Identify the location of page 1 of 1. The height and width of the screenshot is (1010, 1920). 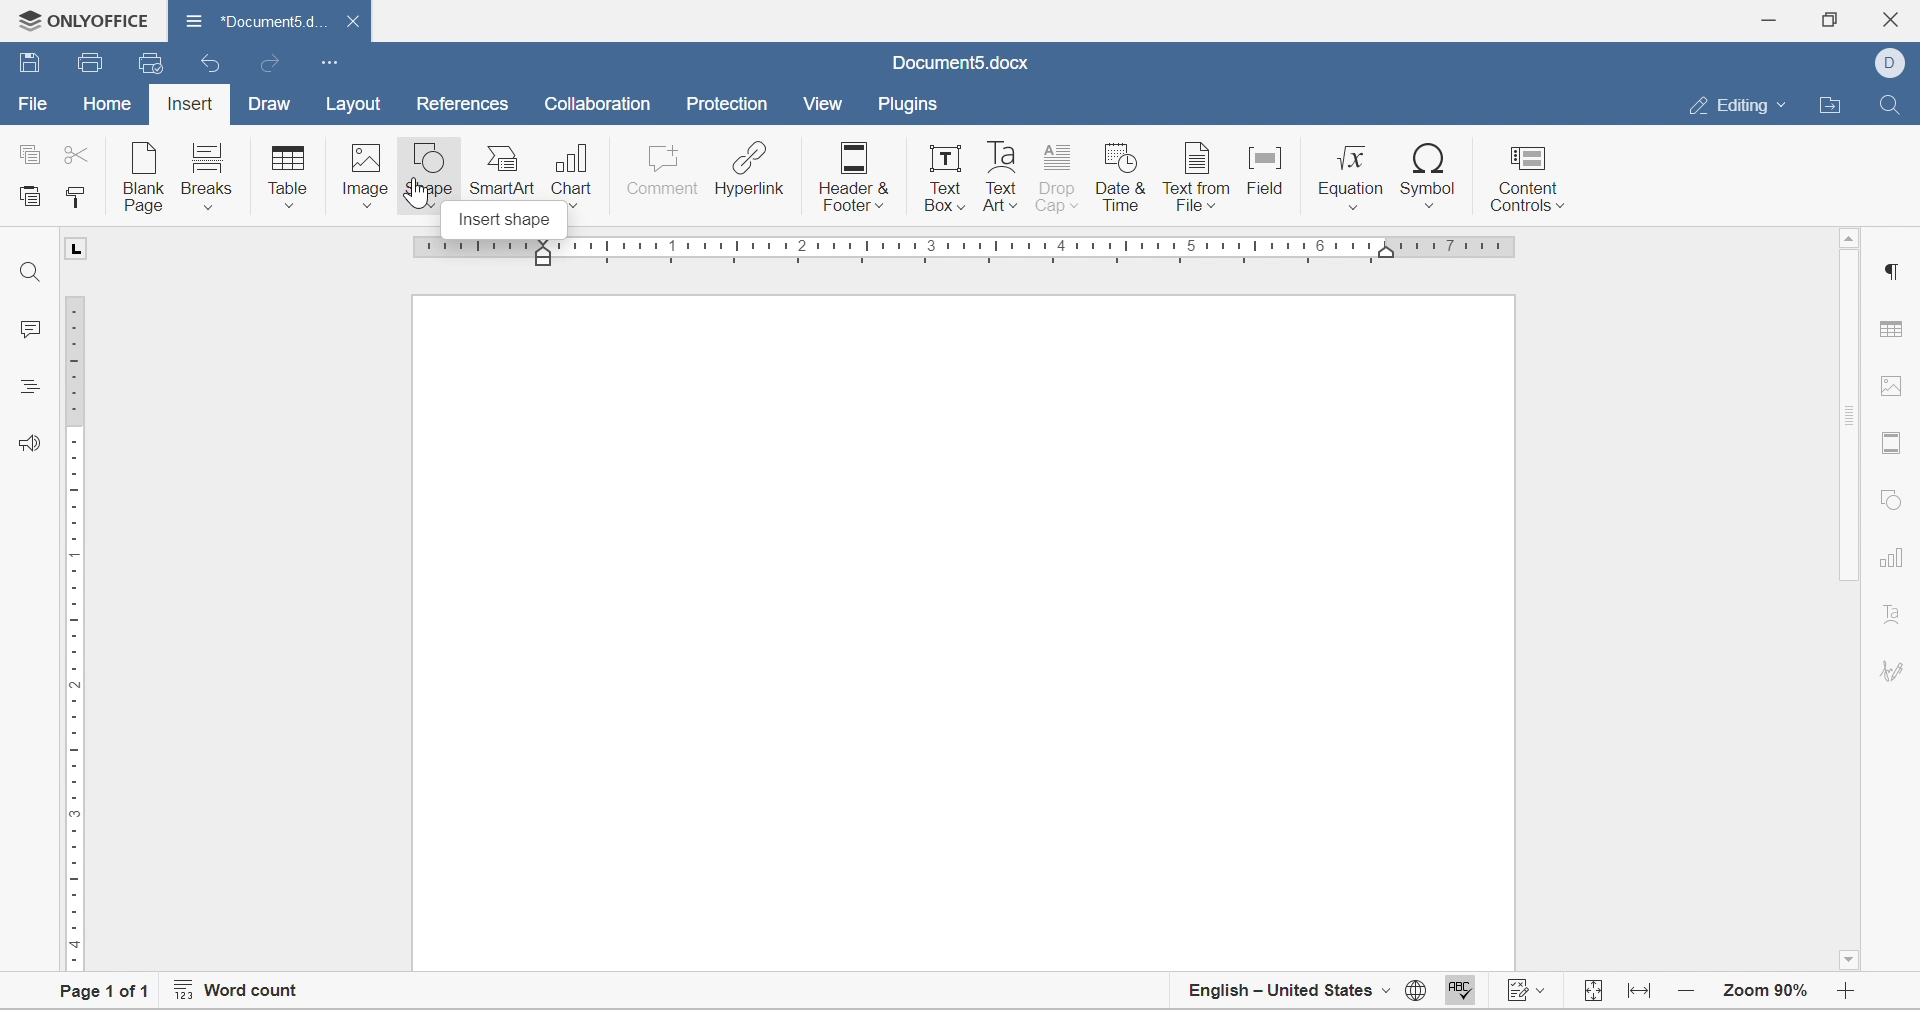
(99, 993).